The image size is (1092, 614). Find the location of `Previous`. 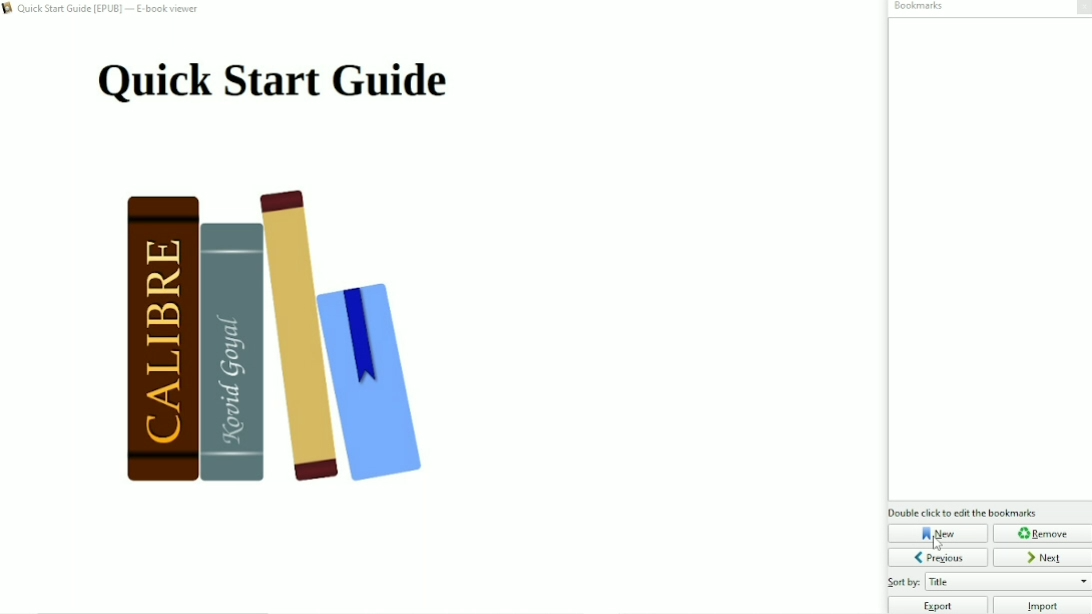

Previous is located at coordinates (938, 557).